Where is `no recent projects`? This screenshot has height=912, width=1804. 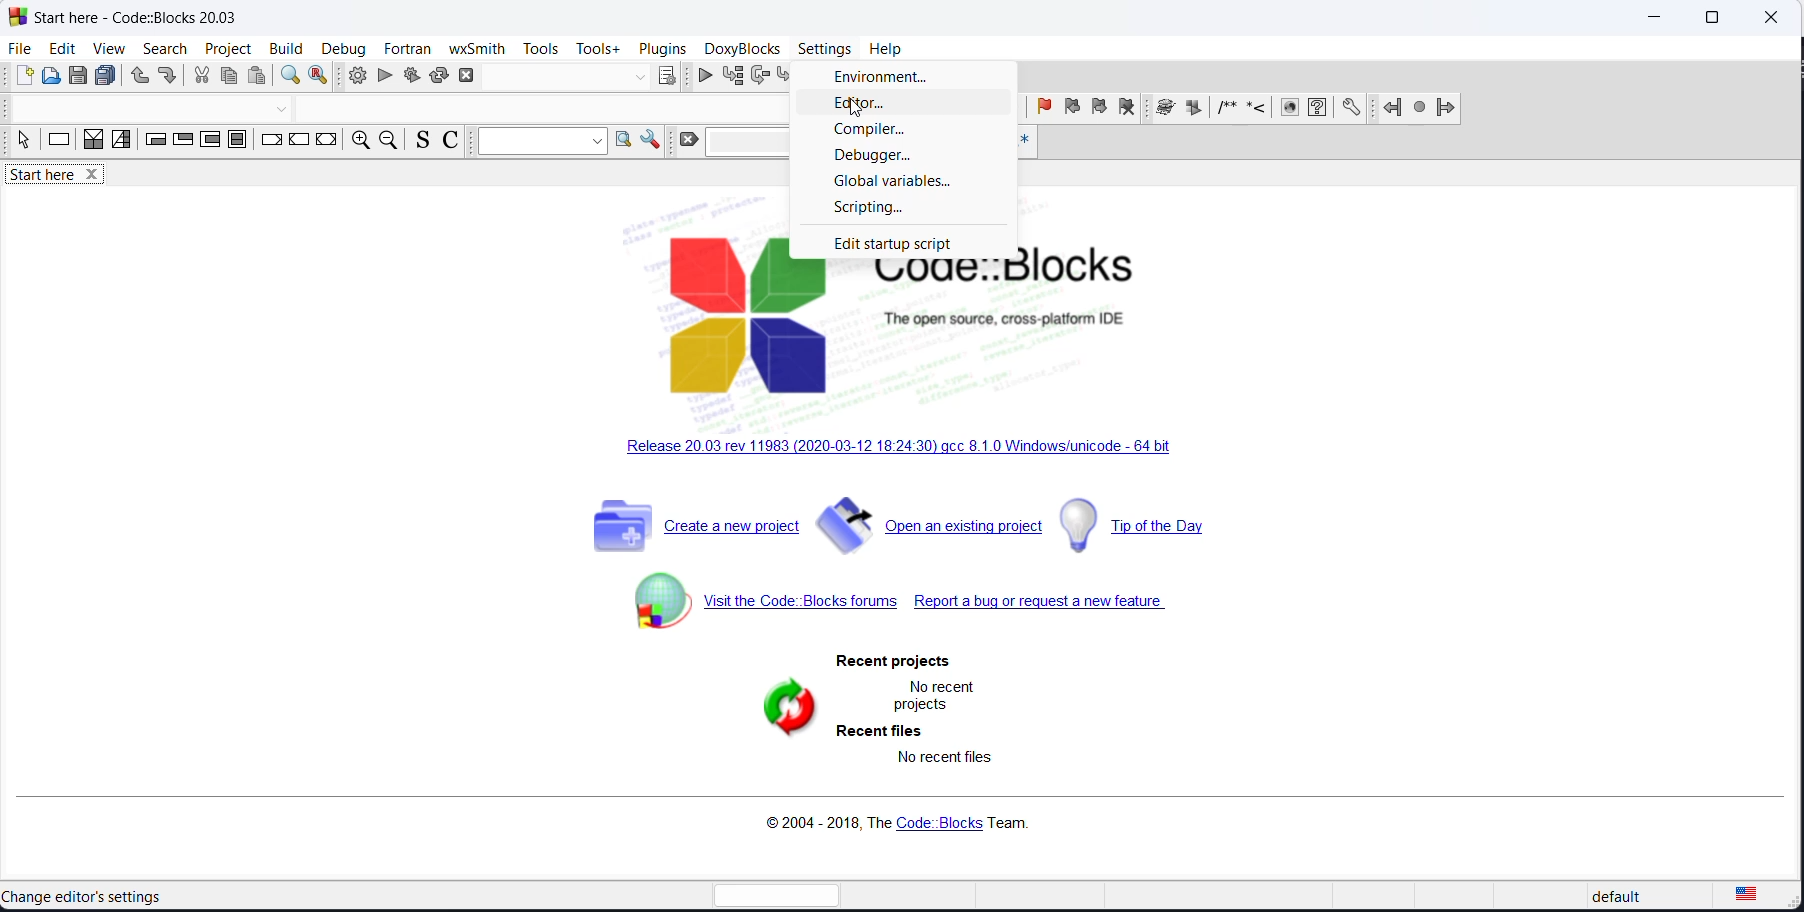
no recent projects is located at coordinates (942, 693).